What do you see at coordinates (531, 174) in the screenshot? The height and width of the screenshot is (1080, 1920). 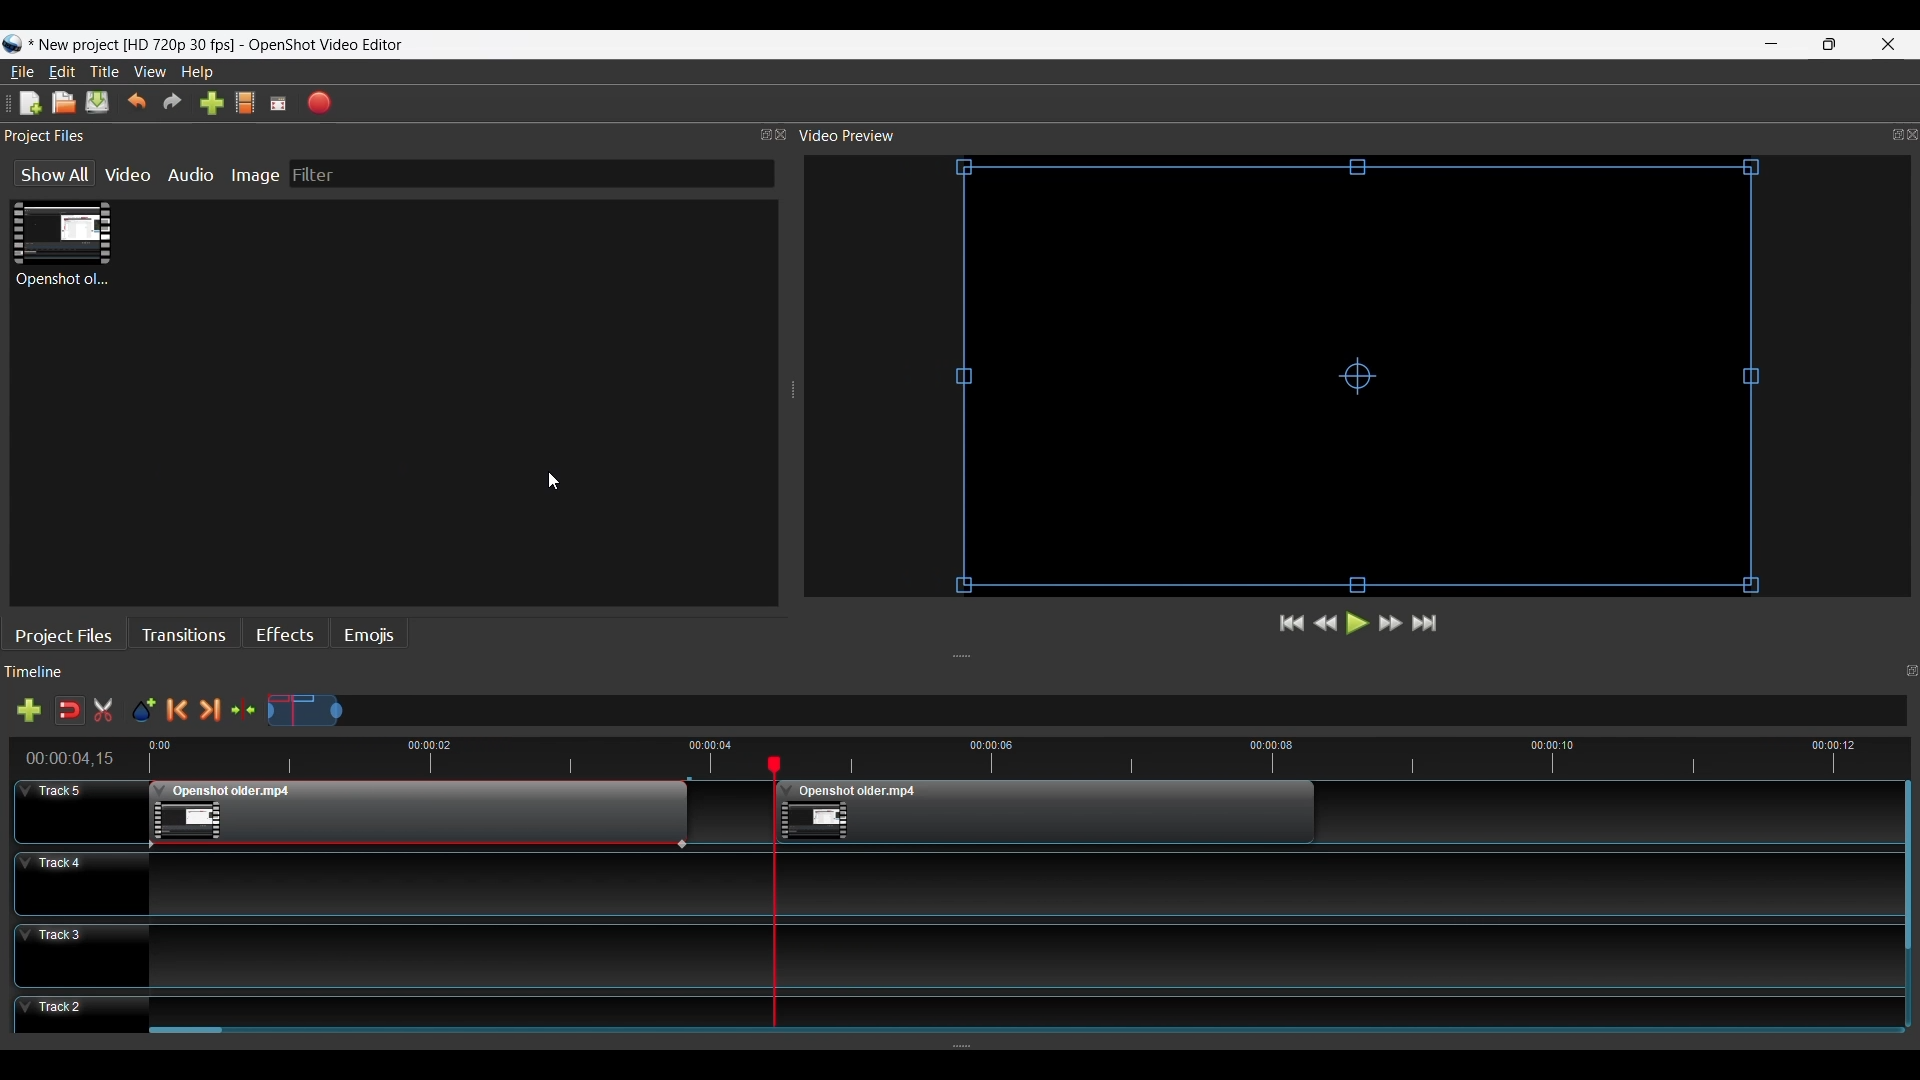 I see `Filter` at bounding box center [531, 174].